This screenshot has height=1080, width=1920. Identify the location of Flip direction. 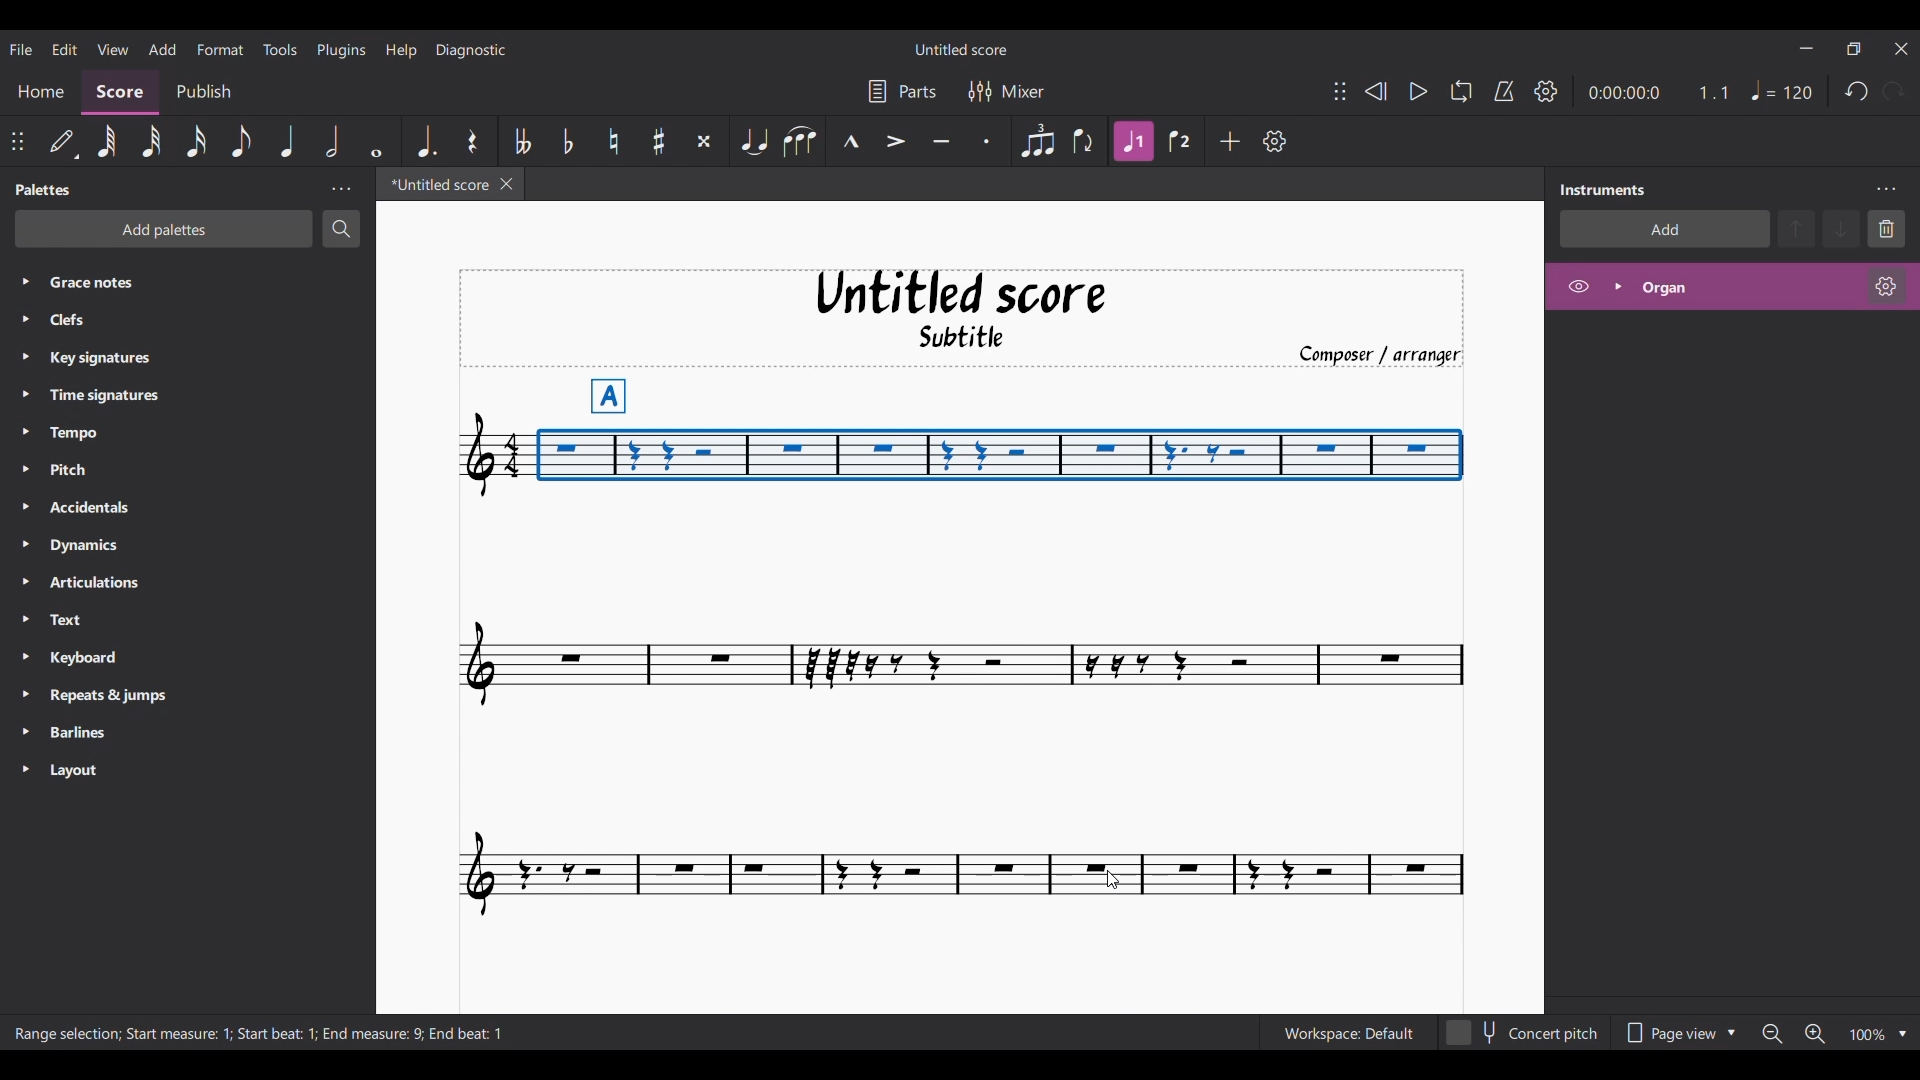
(1083, 141).